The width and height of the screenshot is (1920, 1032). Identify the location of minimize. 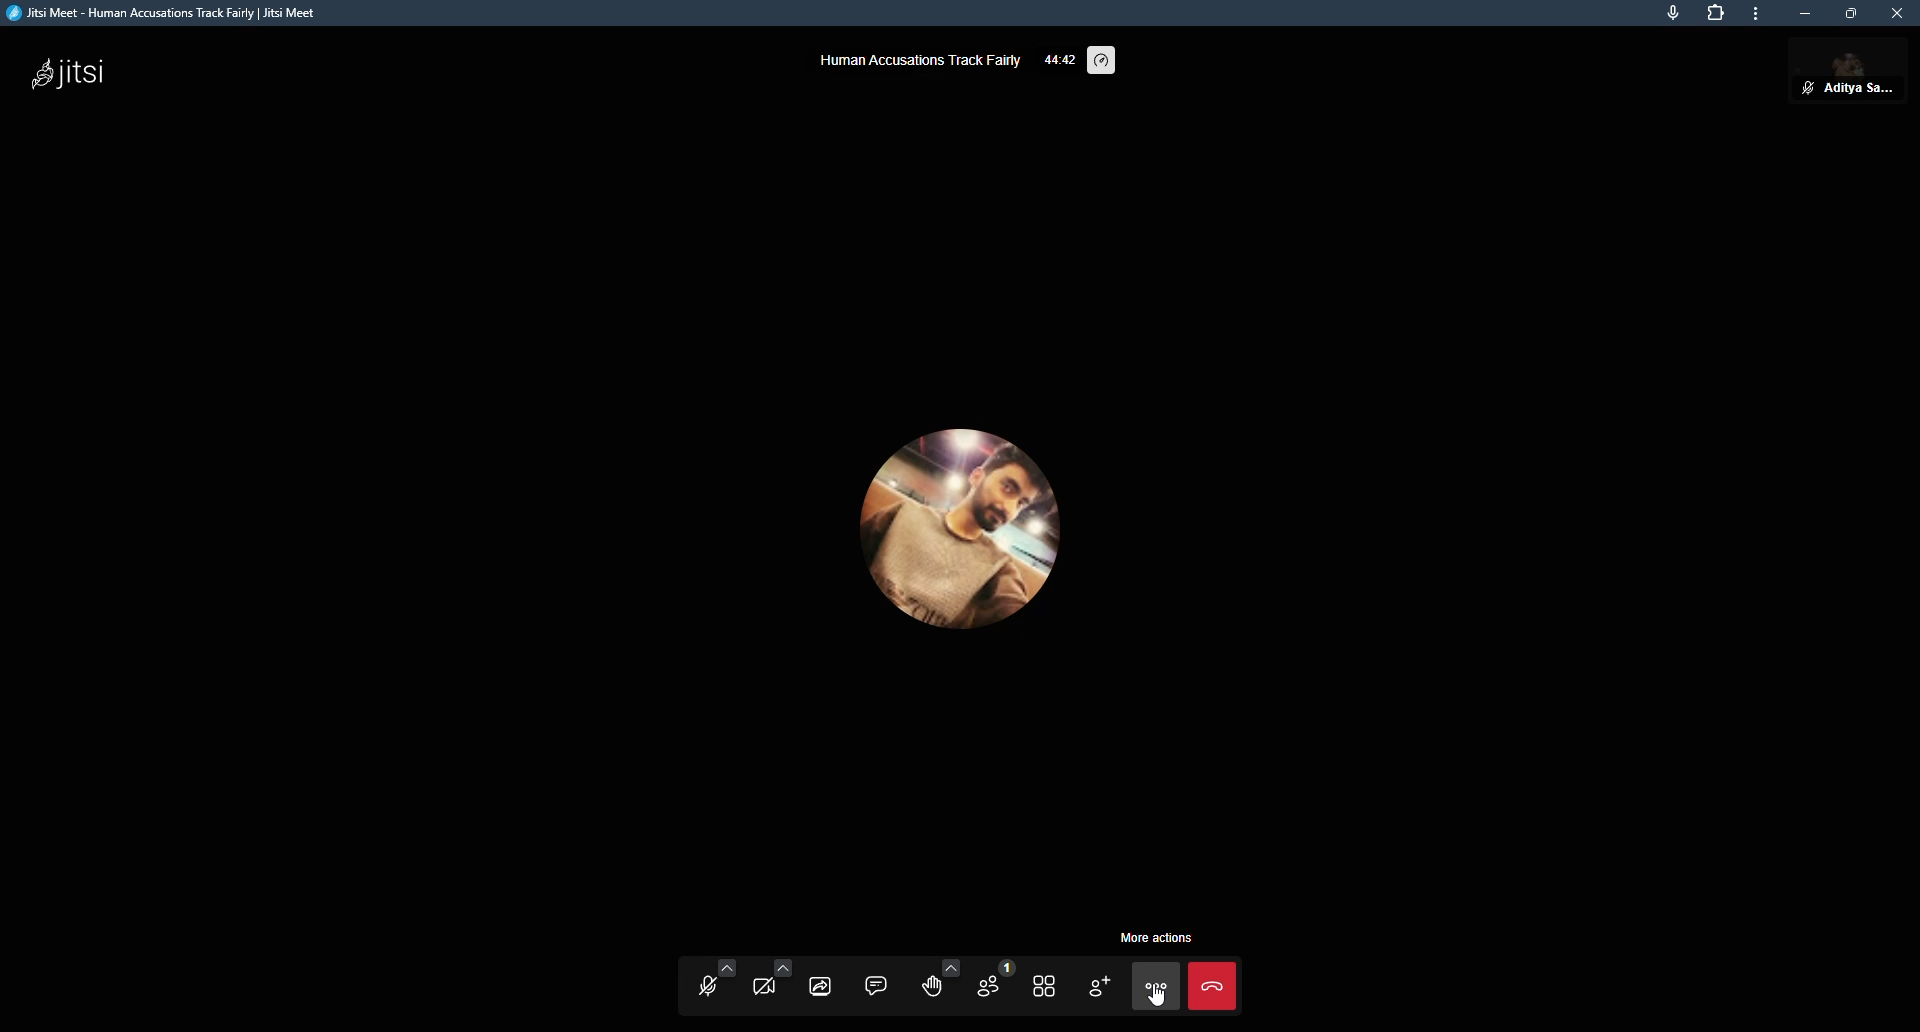
(1804, 13).